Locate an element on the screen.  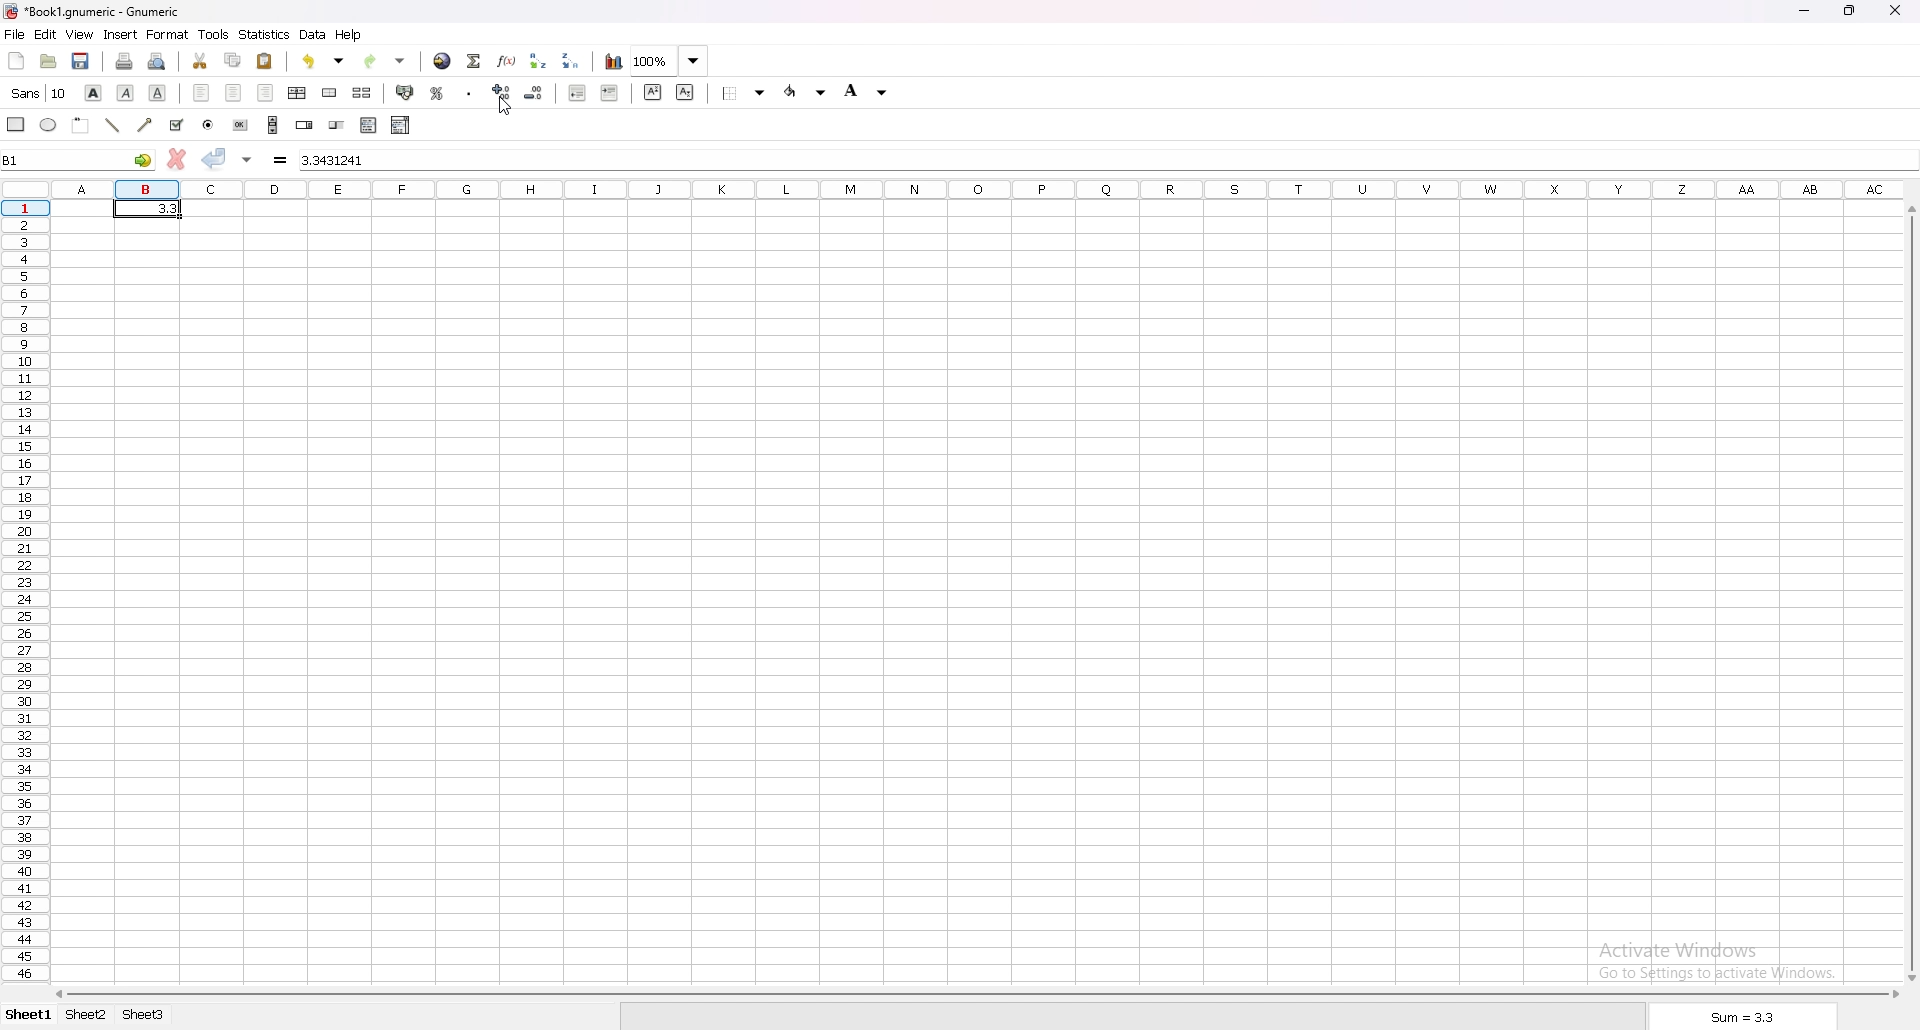
close is located at coordinates (1894, 10).